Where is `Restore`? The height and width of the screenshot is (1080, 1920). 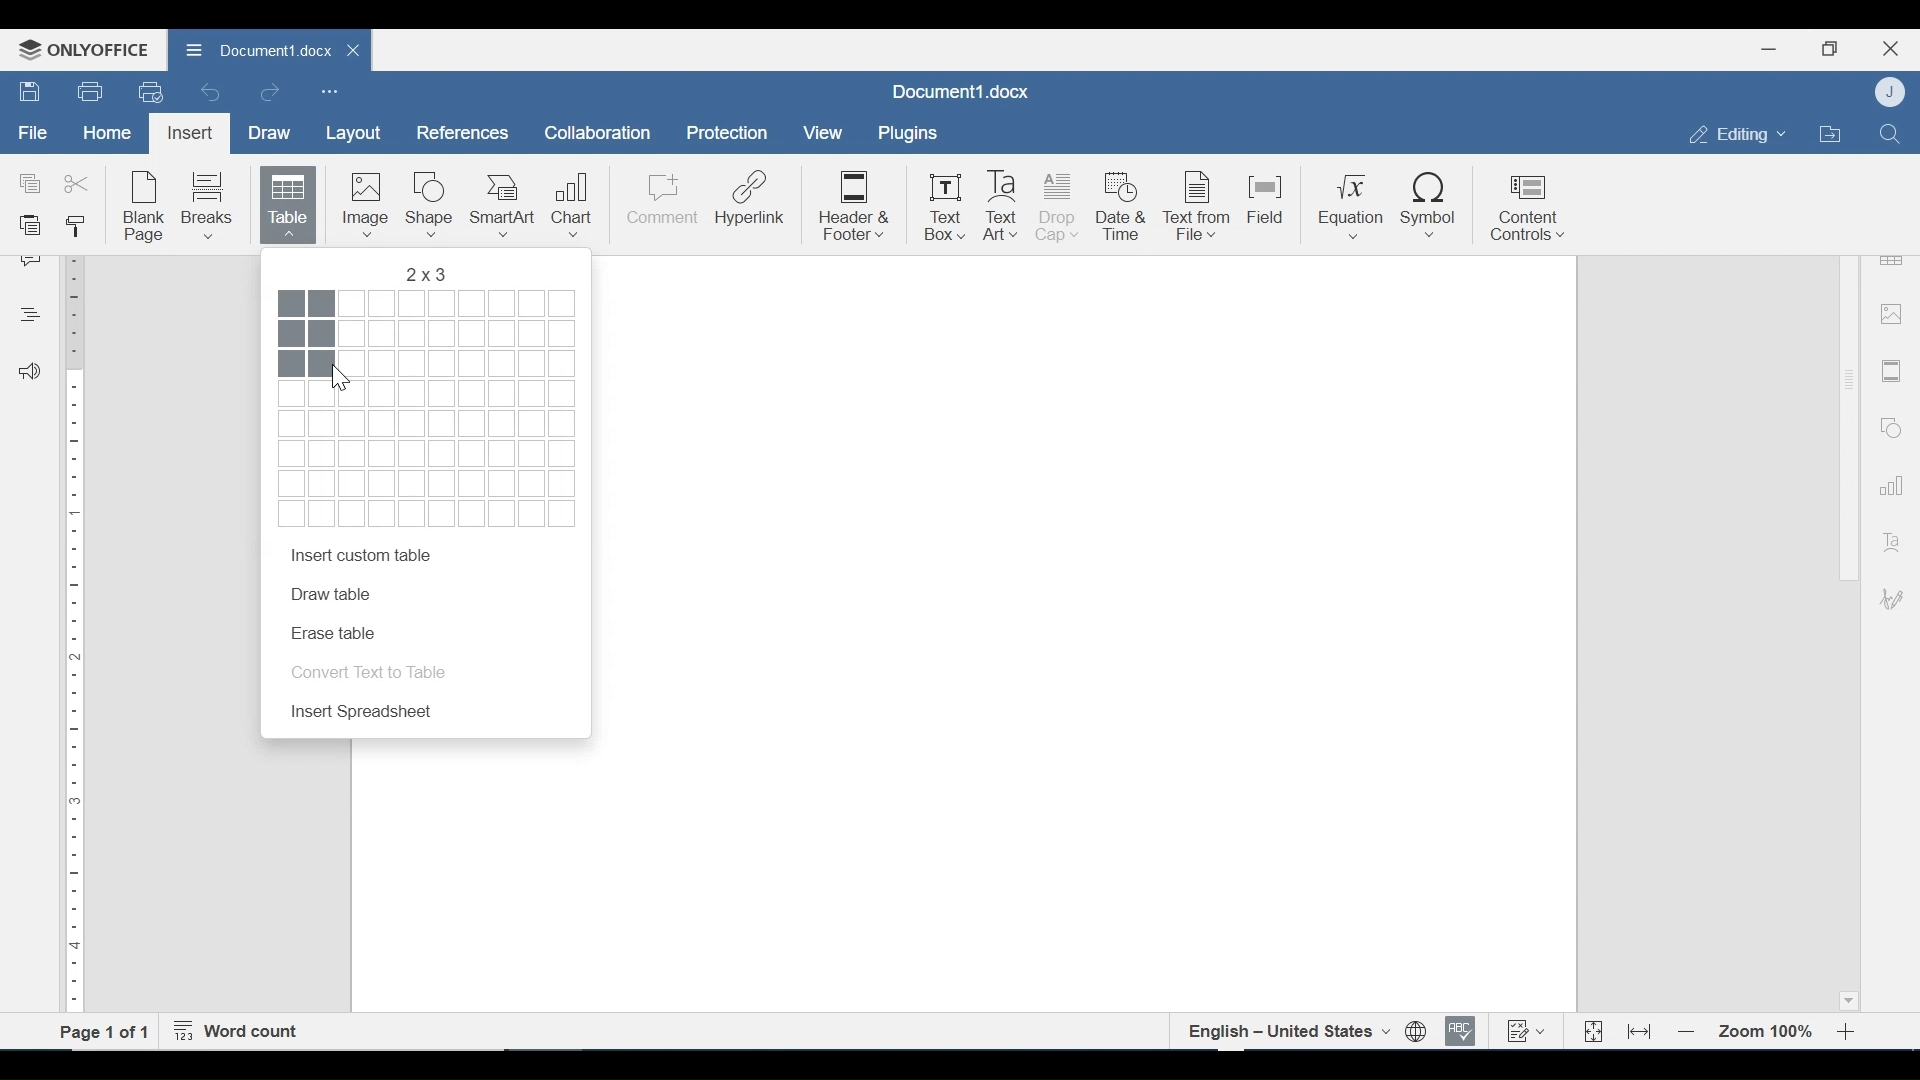
Restore is located at coordinates (1829, 49).